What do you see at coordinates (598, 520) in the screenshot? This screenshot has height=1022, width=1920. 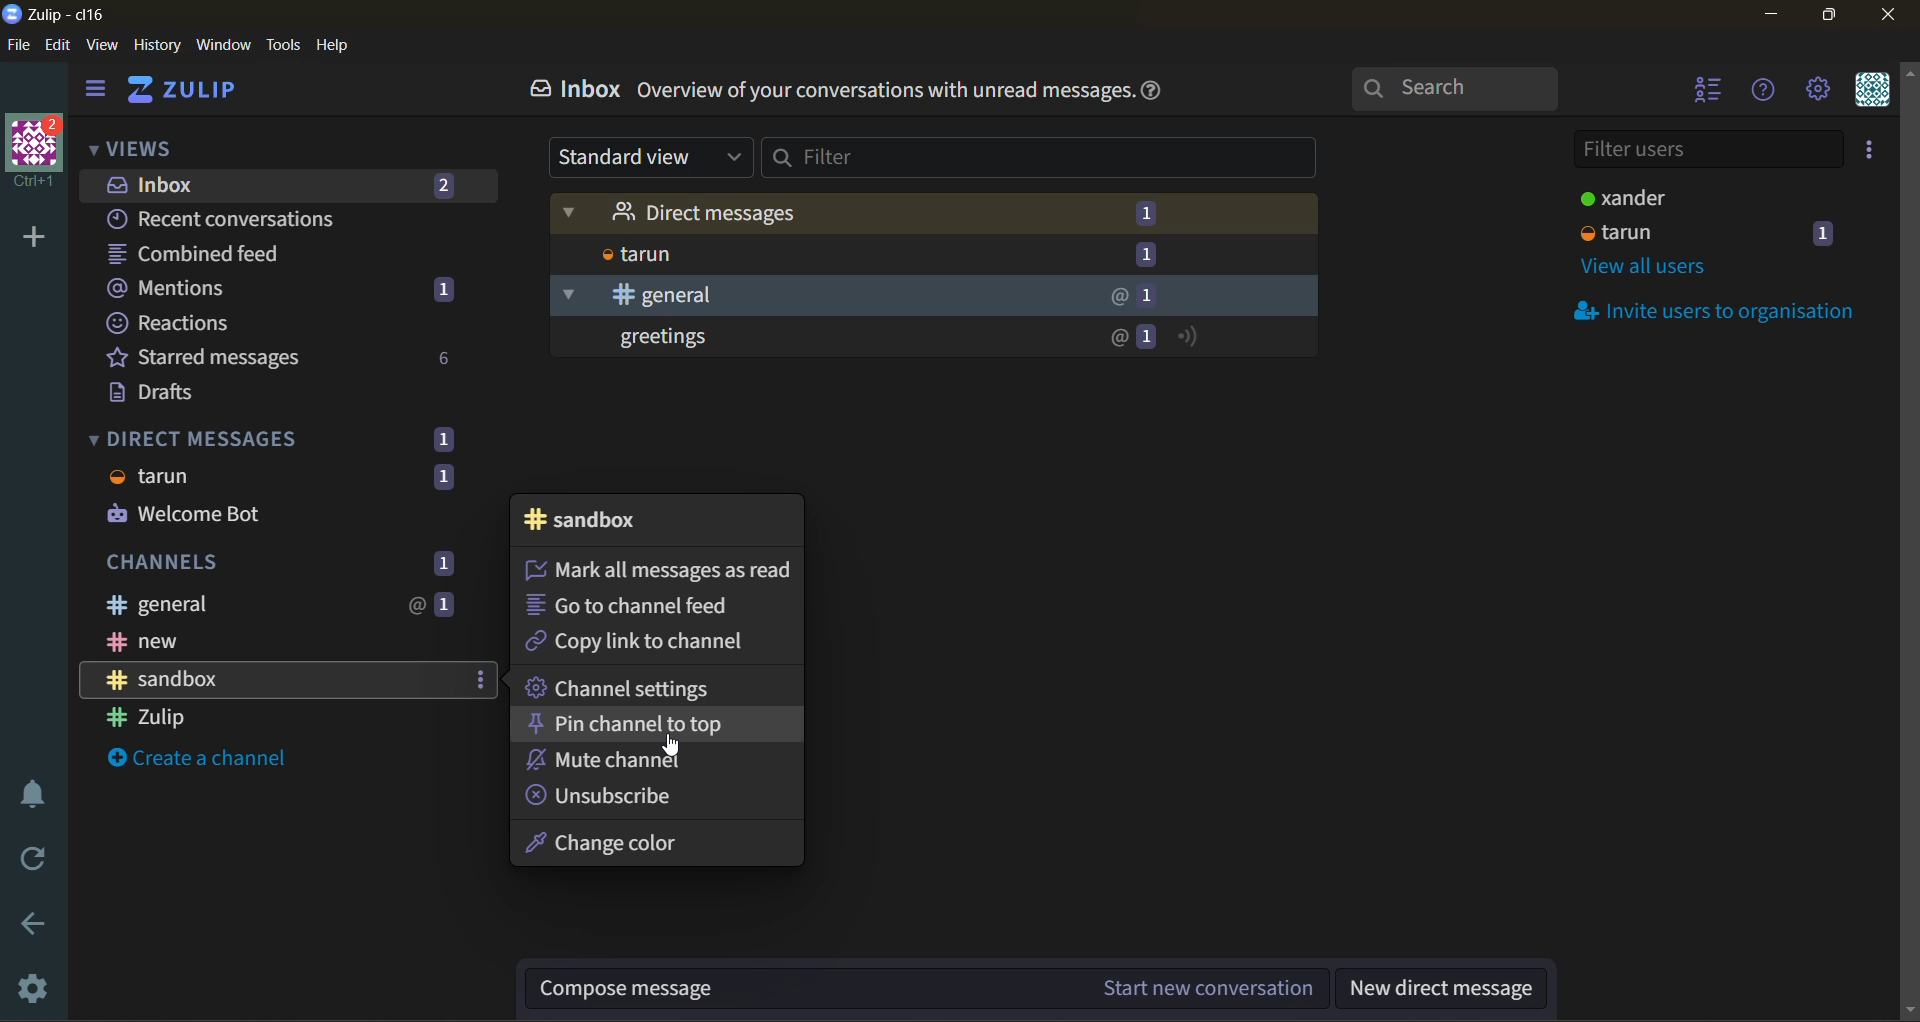 I see `stream name` at bounding box center [598, 520].